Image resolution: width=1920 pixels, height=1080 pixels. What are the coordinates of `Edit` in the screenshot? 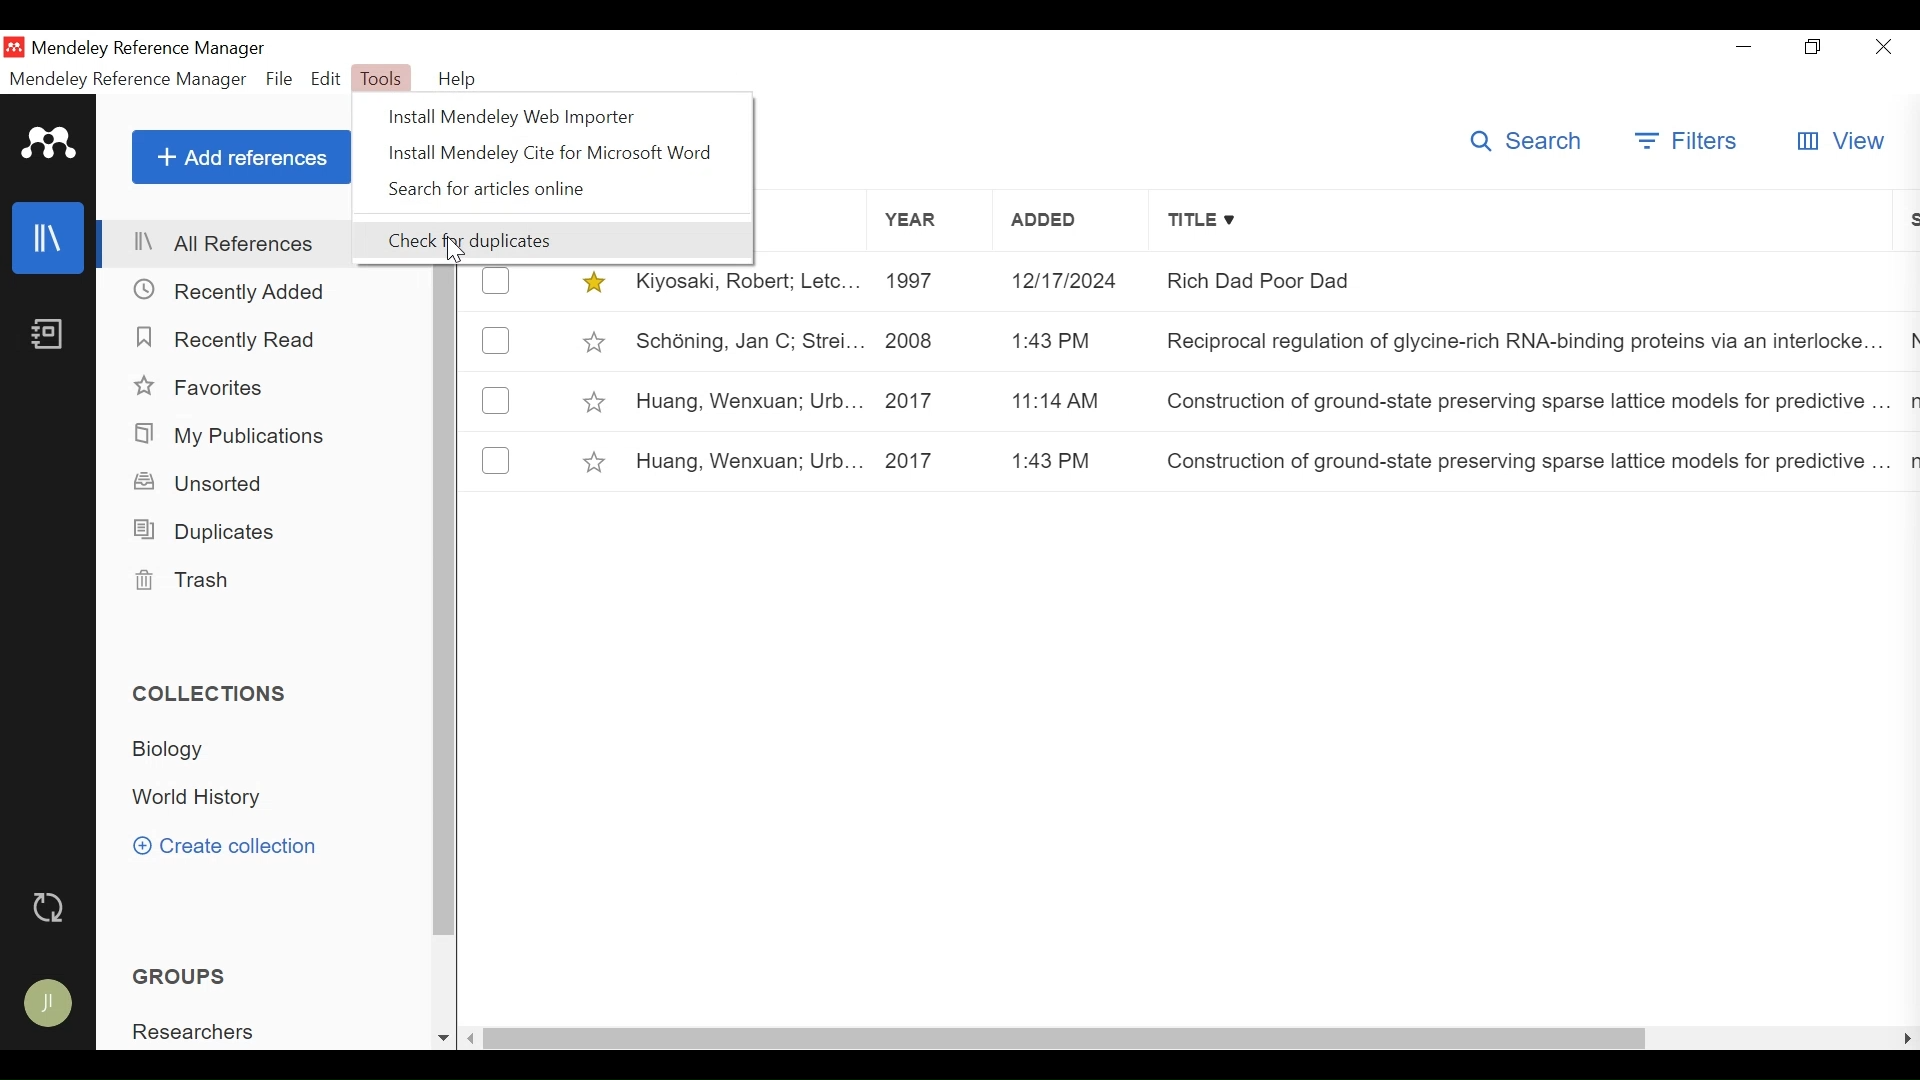 It's located at (328, 79).